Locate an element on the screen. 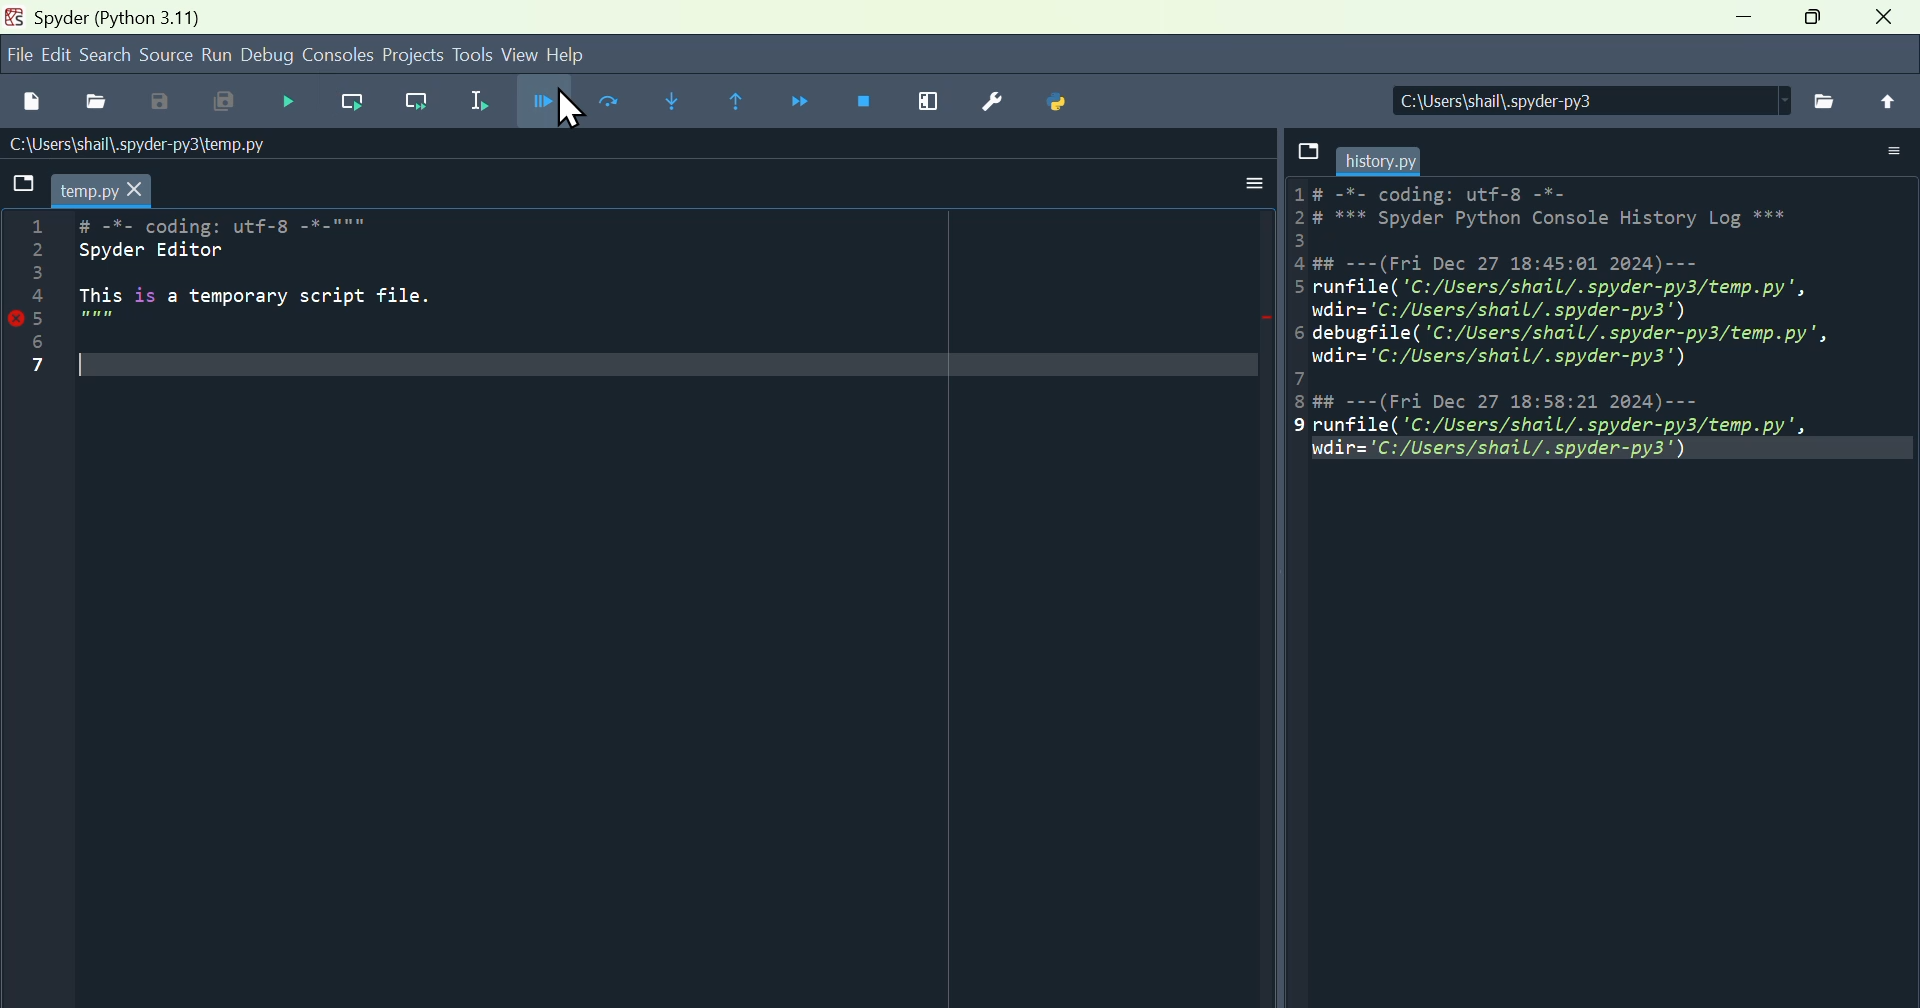 Image resolution: width=1920 pixels, height=1008 pixels. File is located at coordinates (36, 105).